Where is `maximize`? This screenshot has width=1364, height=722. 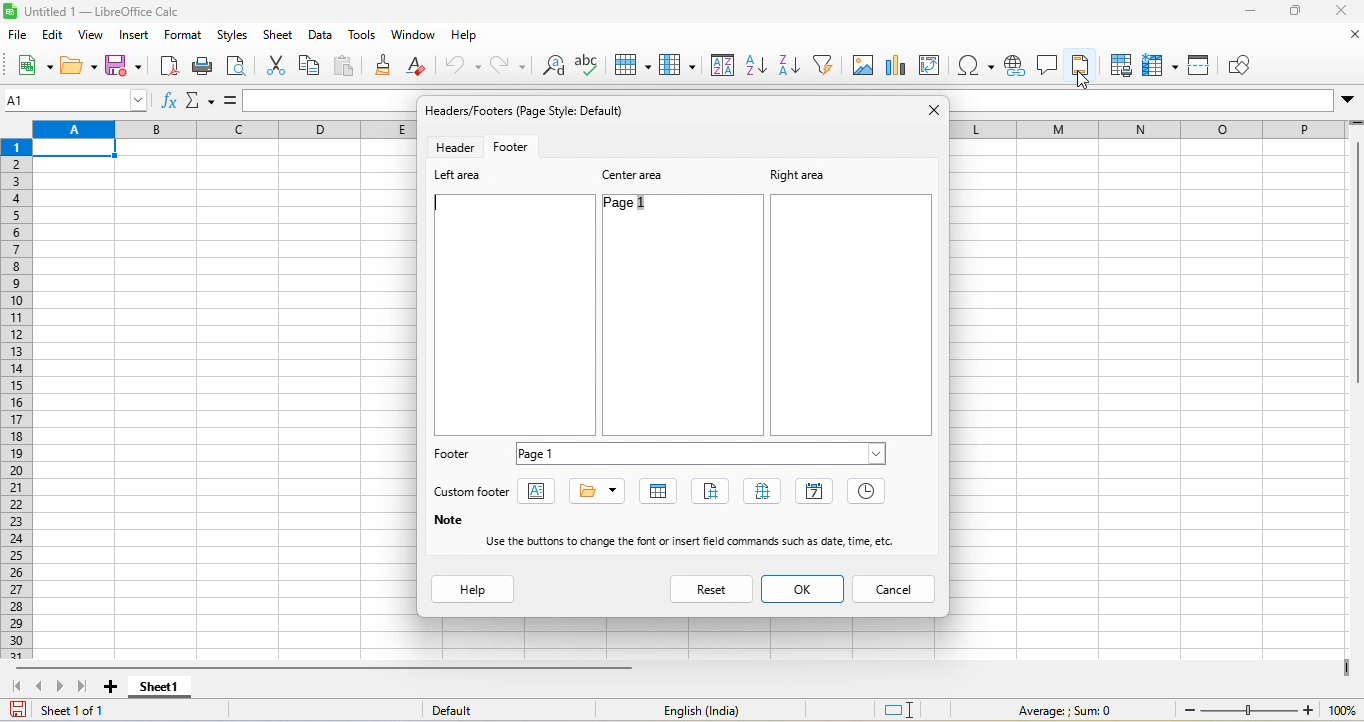 maximize is located at coordinates (1296, 13).